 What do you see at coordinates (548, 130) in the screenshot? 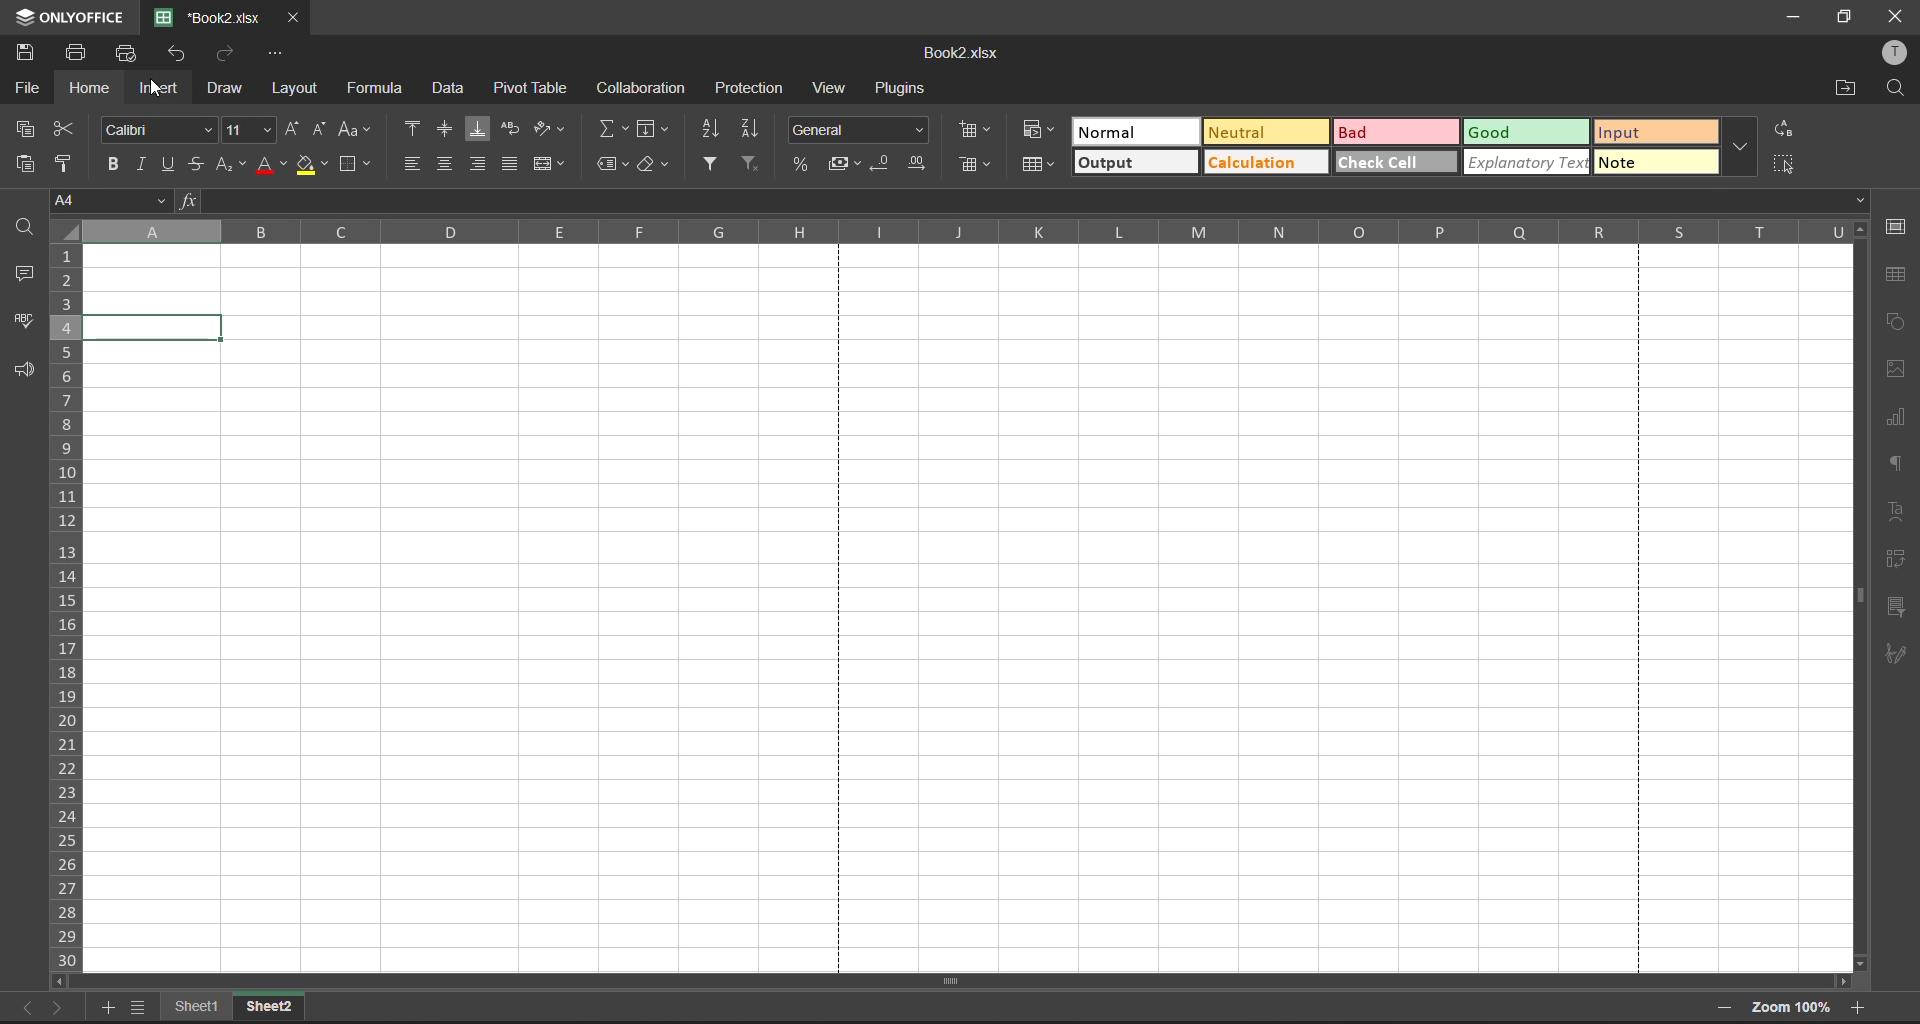
I see `orientation` at bounding box center [548, 130].